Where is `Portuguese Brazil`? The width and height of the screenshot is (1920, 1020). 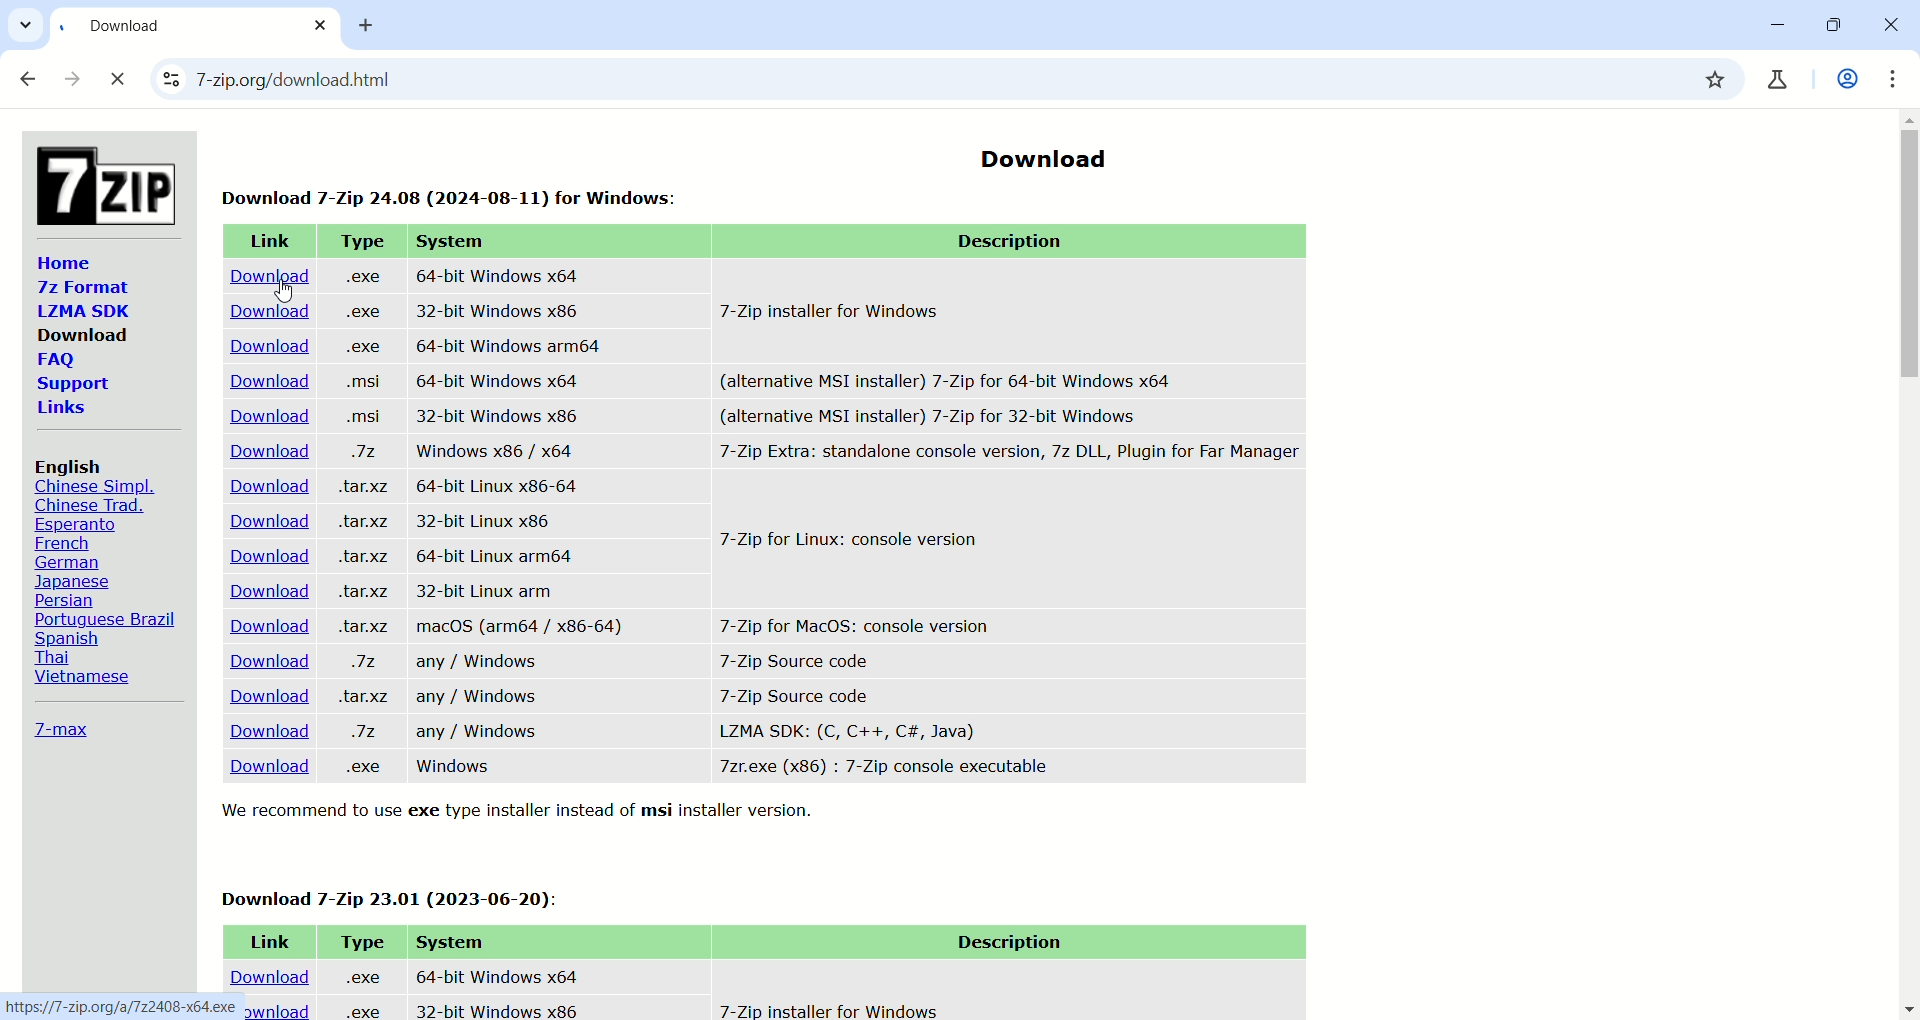
Portuguese Brazil is located at coordinates (108, 619).